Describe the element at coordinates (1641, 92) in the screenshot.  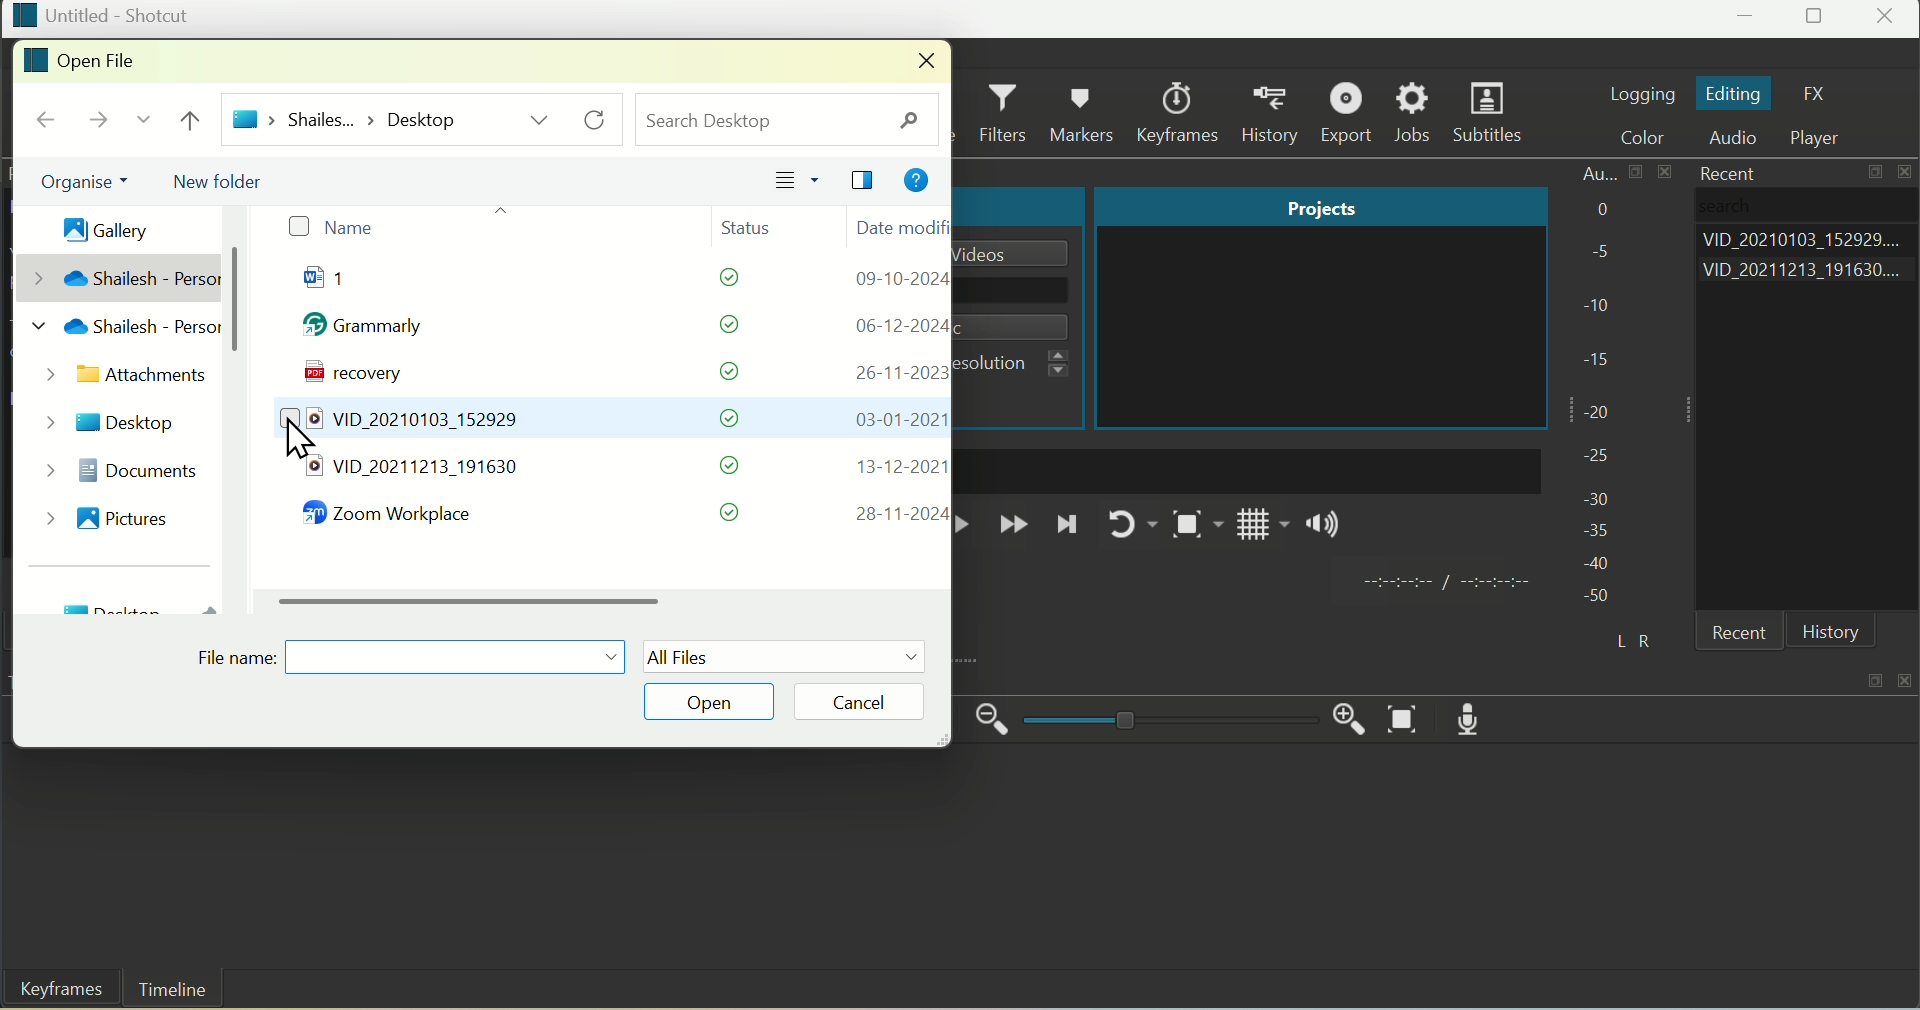
I see `Logging` at that location.